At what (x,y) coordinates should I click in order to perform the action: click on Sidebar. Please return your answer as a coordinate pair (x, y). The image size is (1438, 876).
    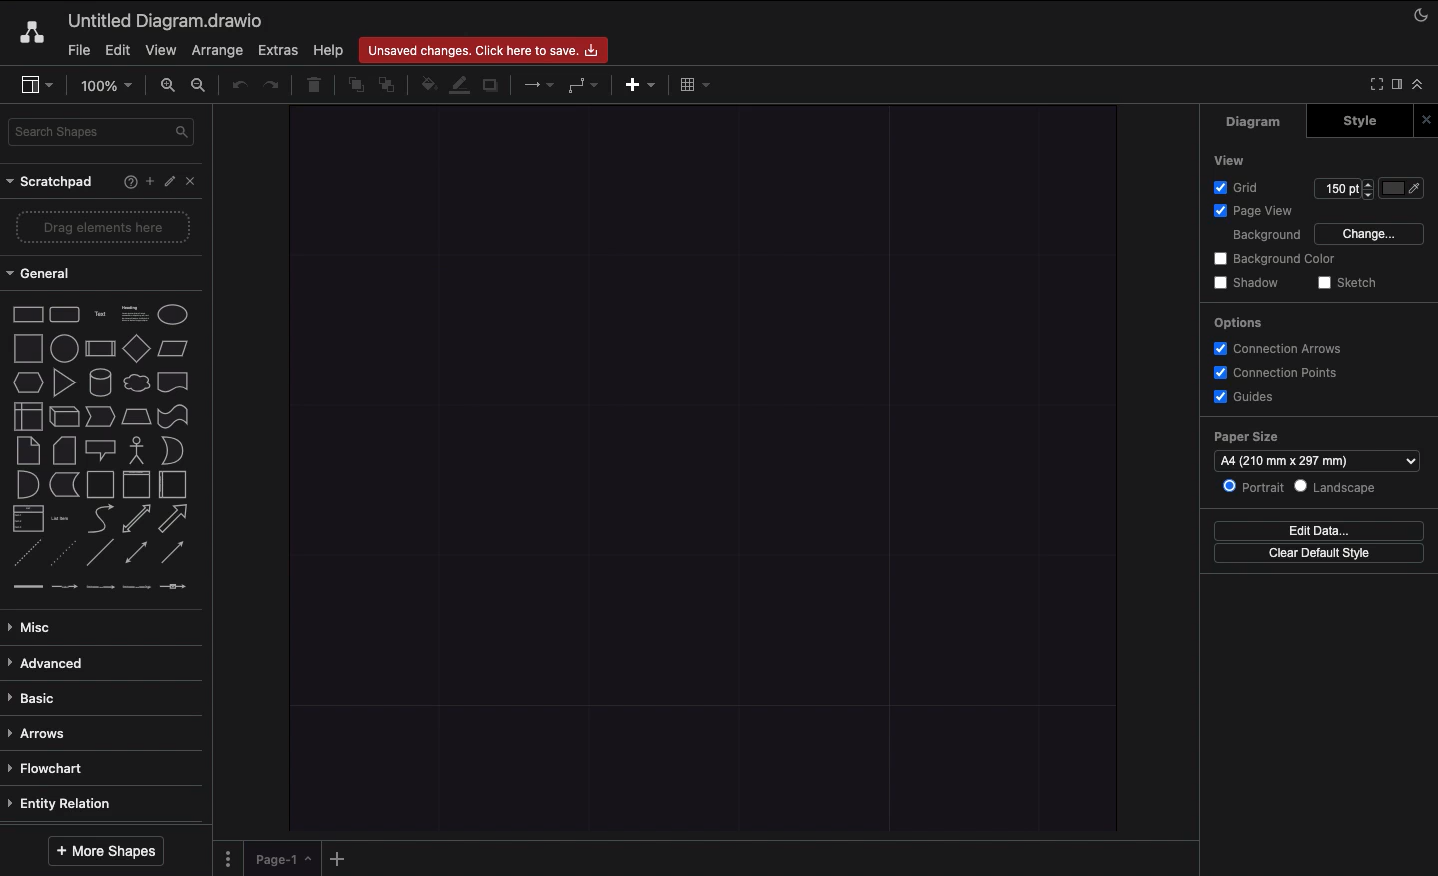
    Looking at the image, I should click on (39, 85).